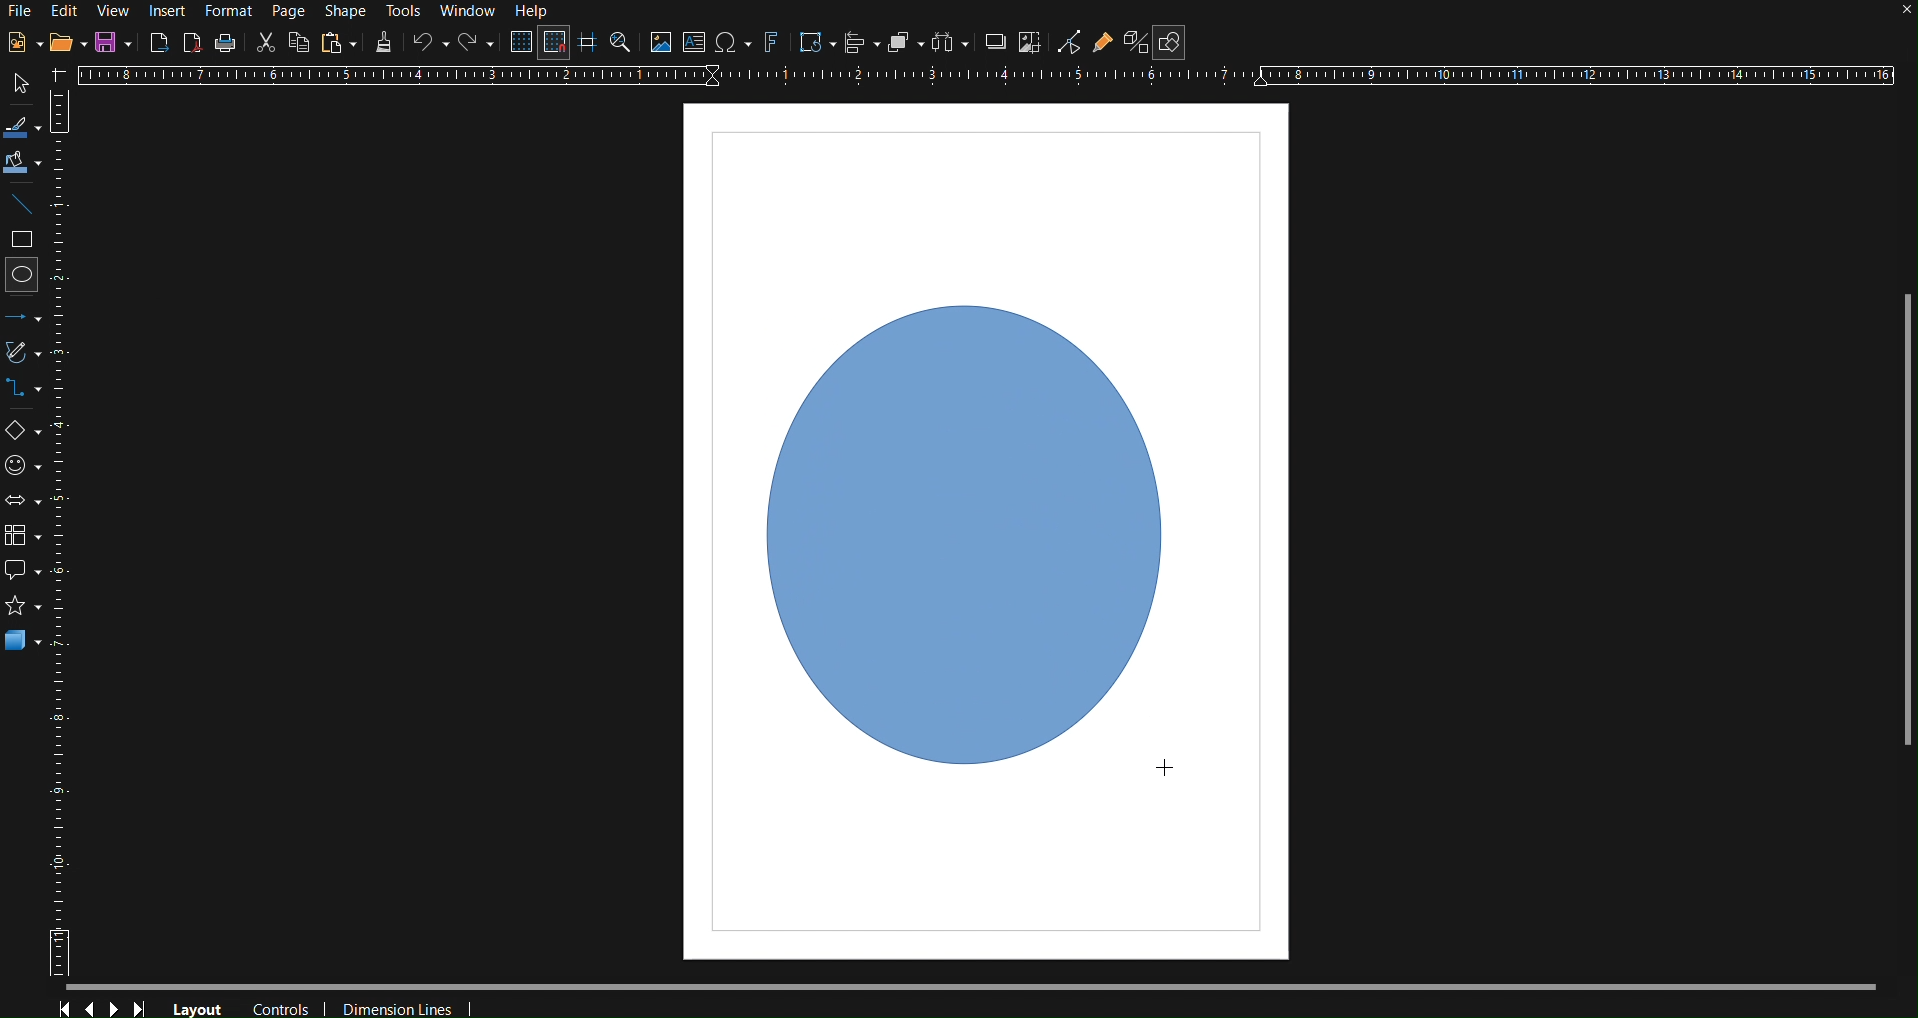 The image size is (1918, 1018). What do you see at coordinates (1029, 45) in the screenshot?
I see `Crop Image` at bounding box center [1029, 45].